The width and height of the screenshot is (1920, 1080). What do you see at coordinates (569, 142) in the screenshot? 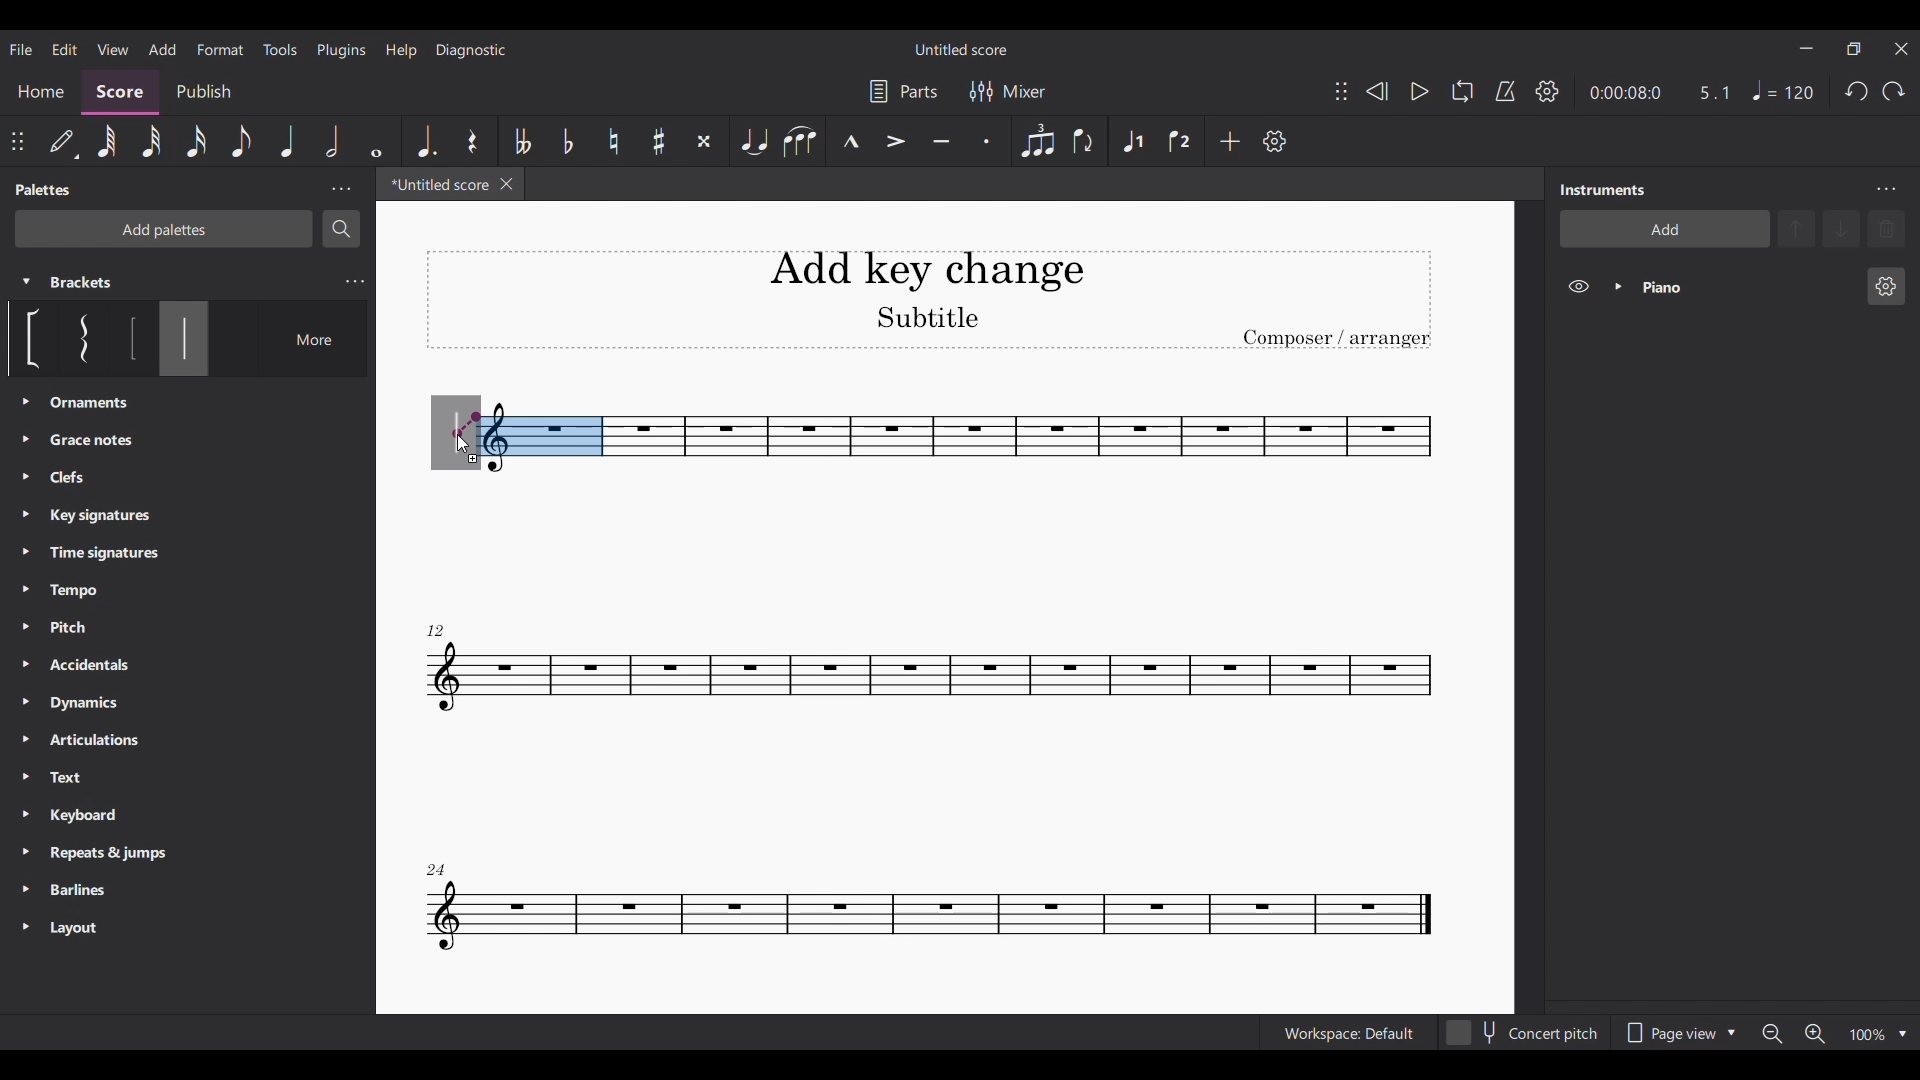
I see `Toggle flat` at bounding box center [569, 142].